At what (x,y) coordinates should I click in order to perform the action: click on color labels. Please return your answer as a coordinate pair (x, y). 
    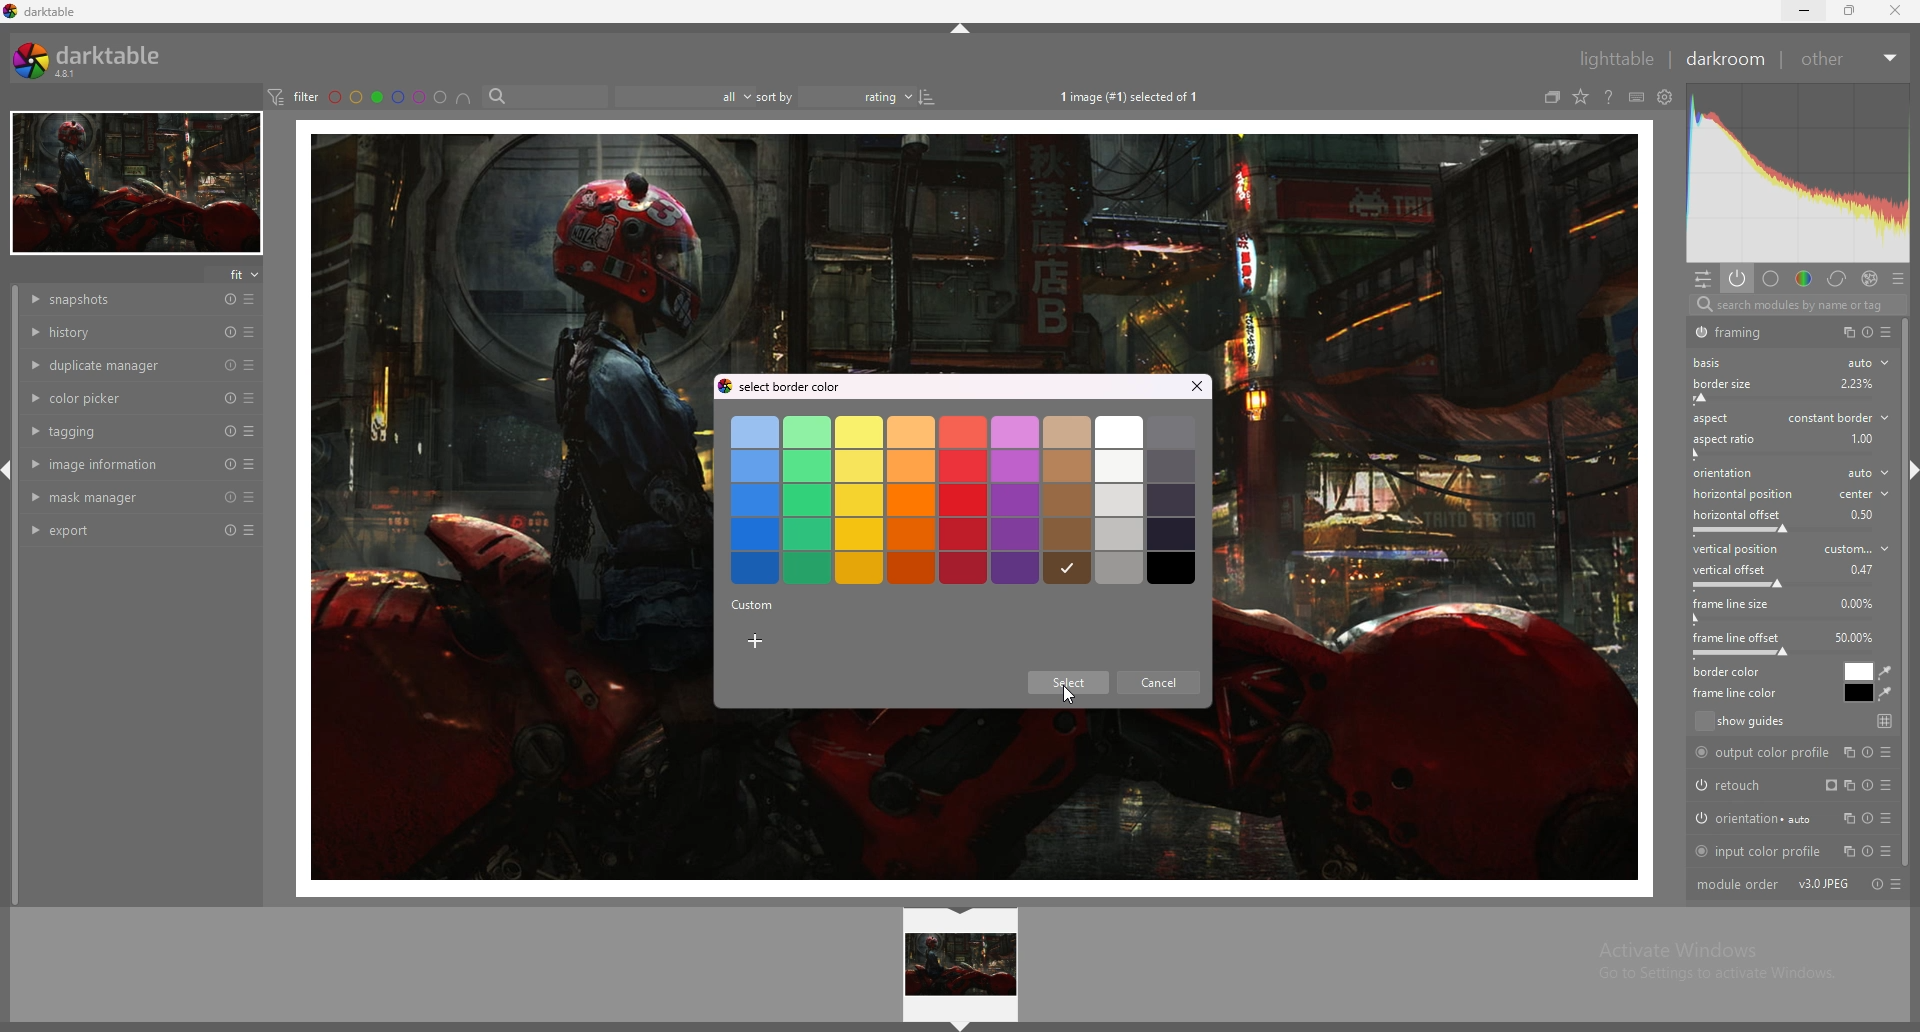
    Looking at the image, I should click on (389, 96).